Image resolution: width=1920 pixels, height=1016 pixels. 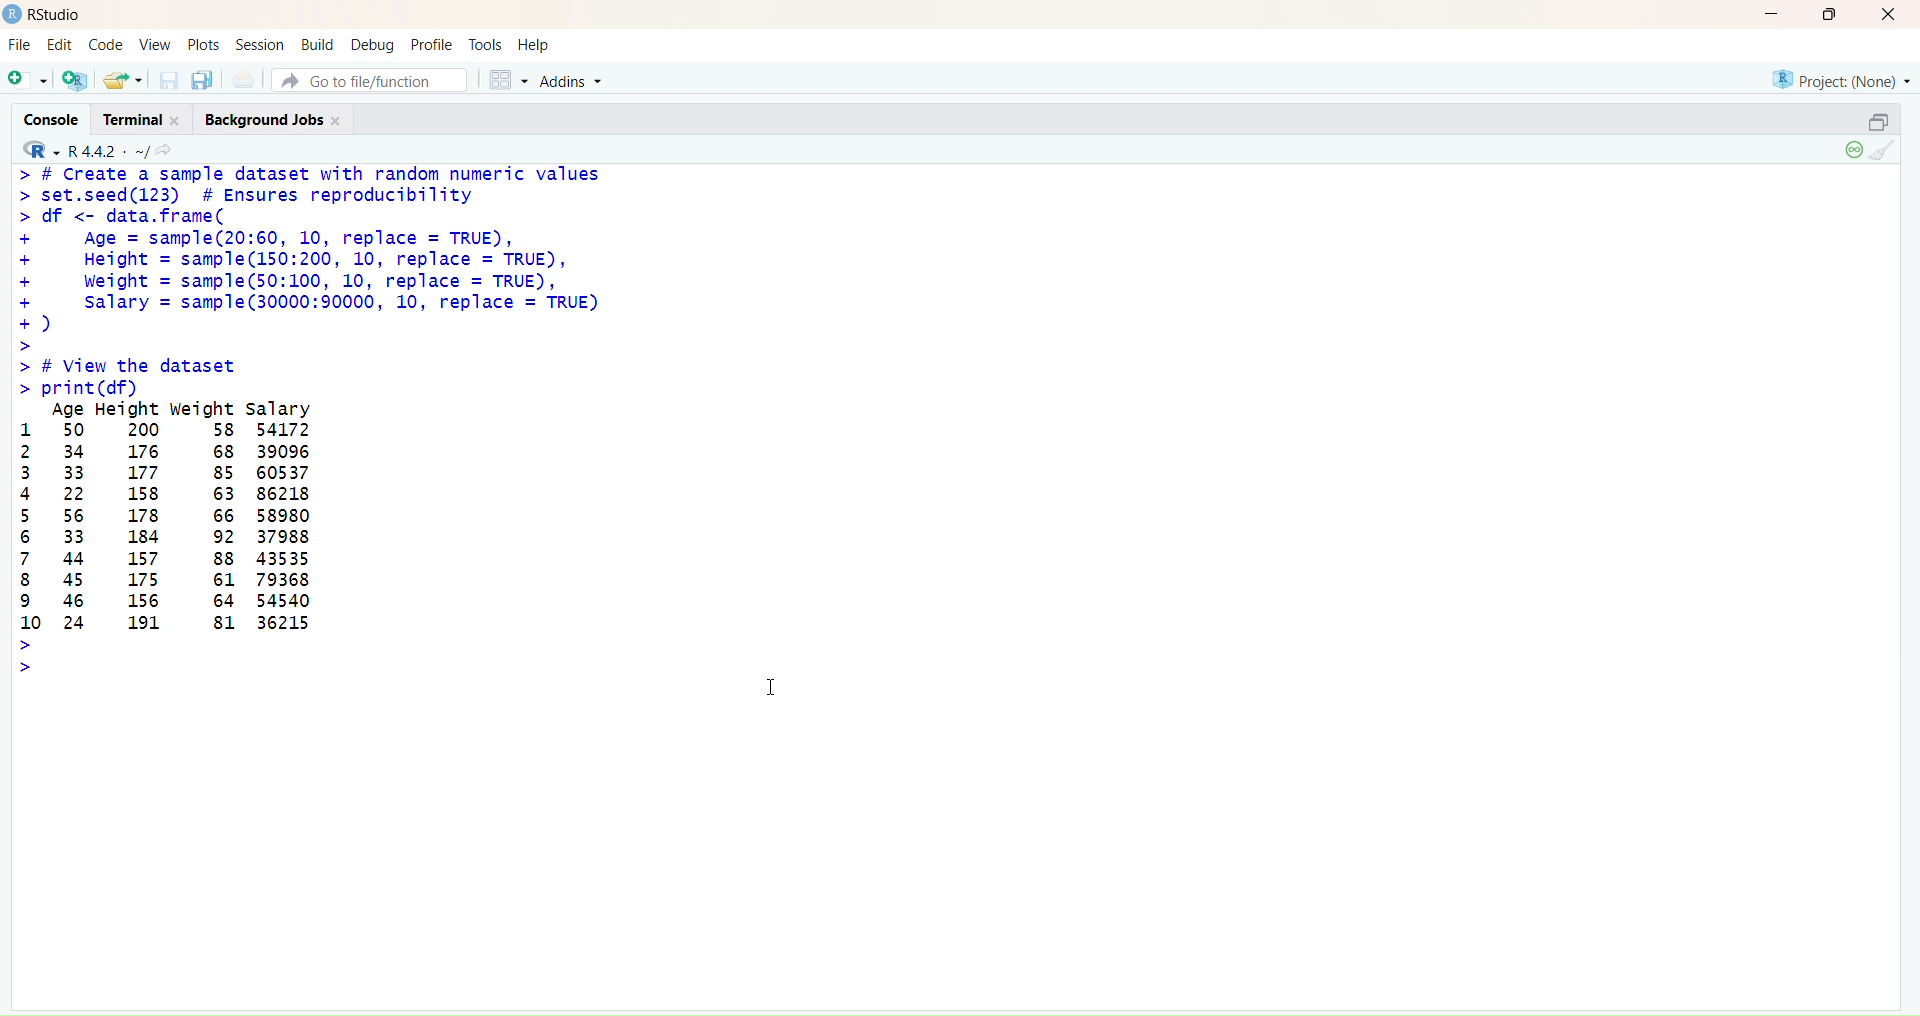 I want to click on Create a project, so click(x=72, y=78).